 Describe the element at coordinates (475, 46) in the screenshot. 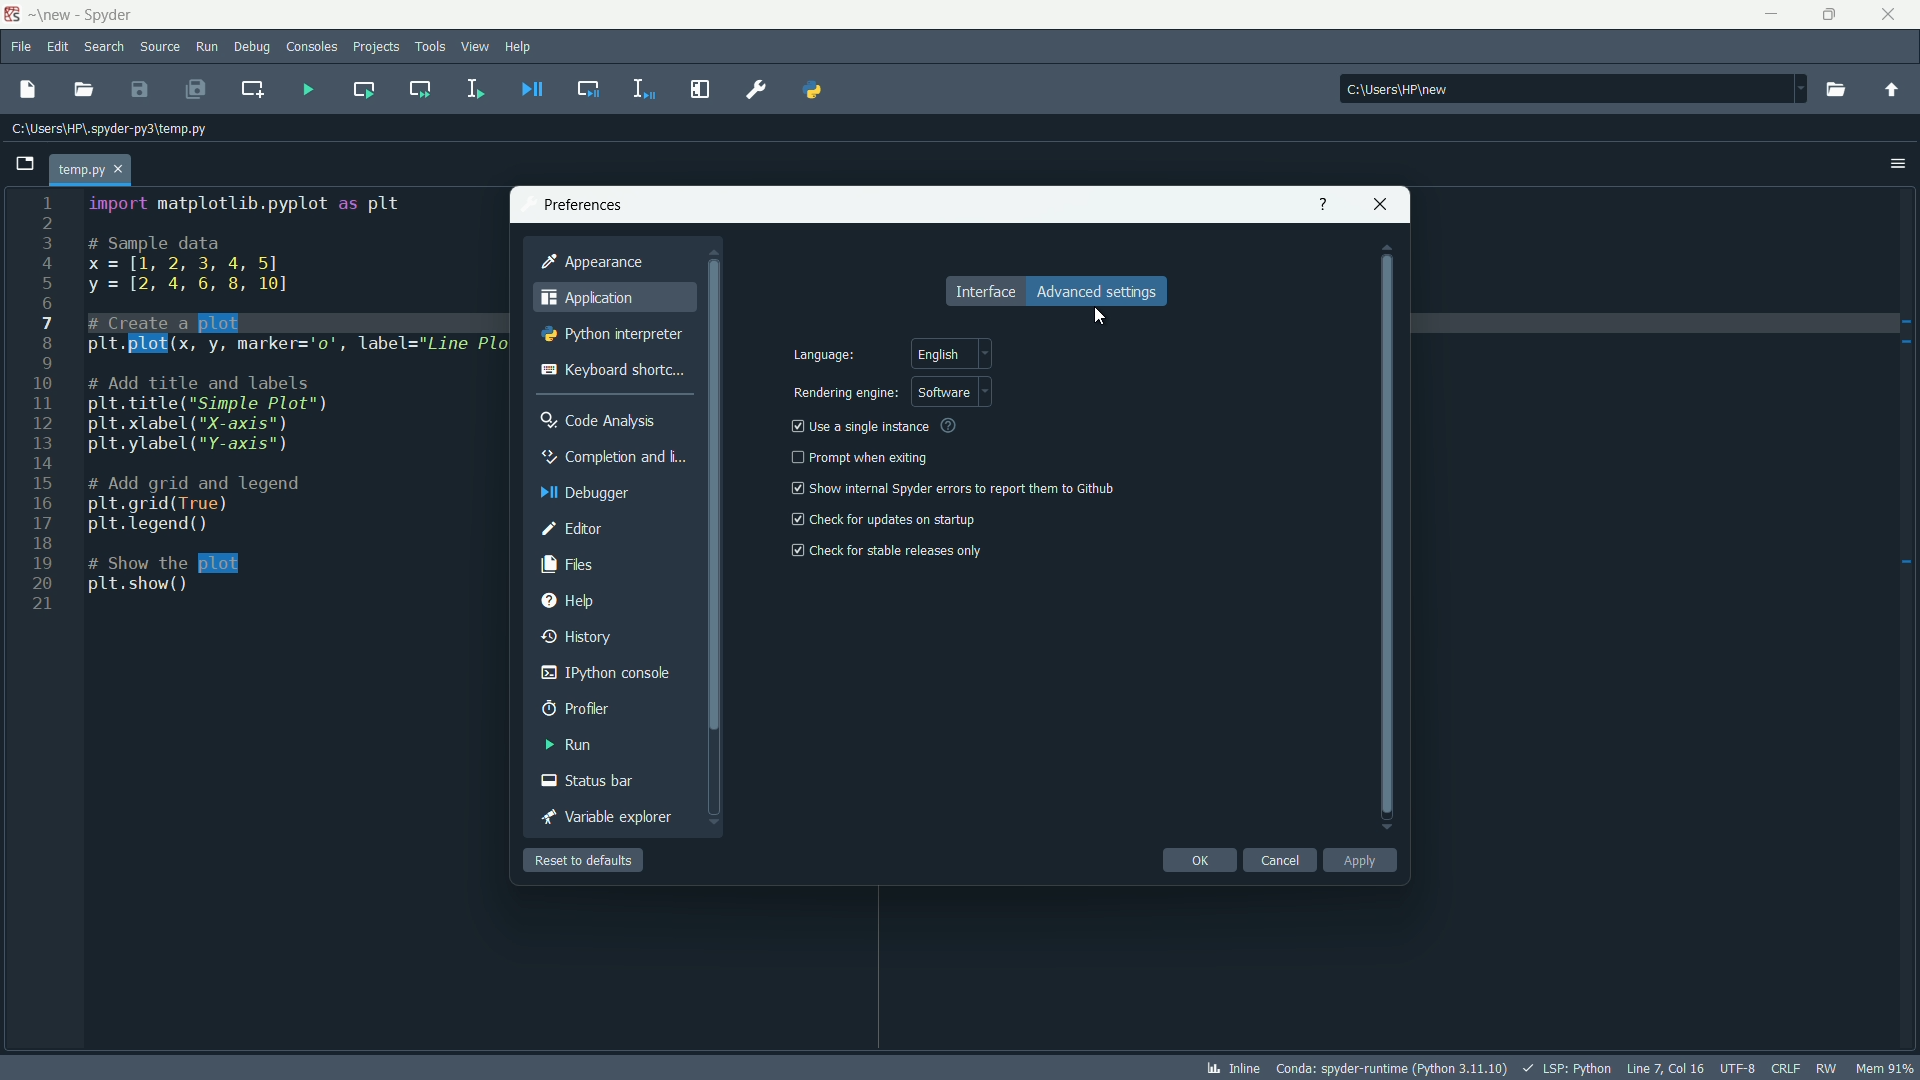

I see `view` at that location.